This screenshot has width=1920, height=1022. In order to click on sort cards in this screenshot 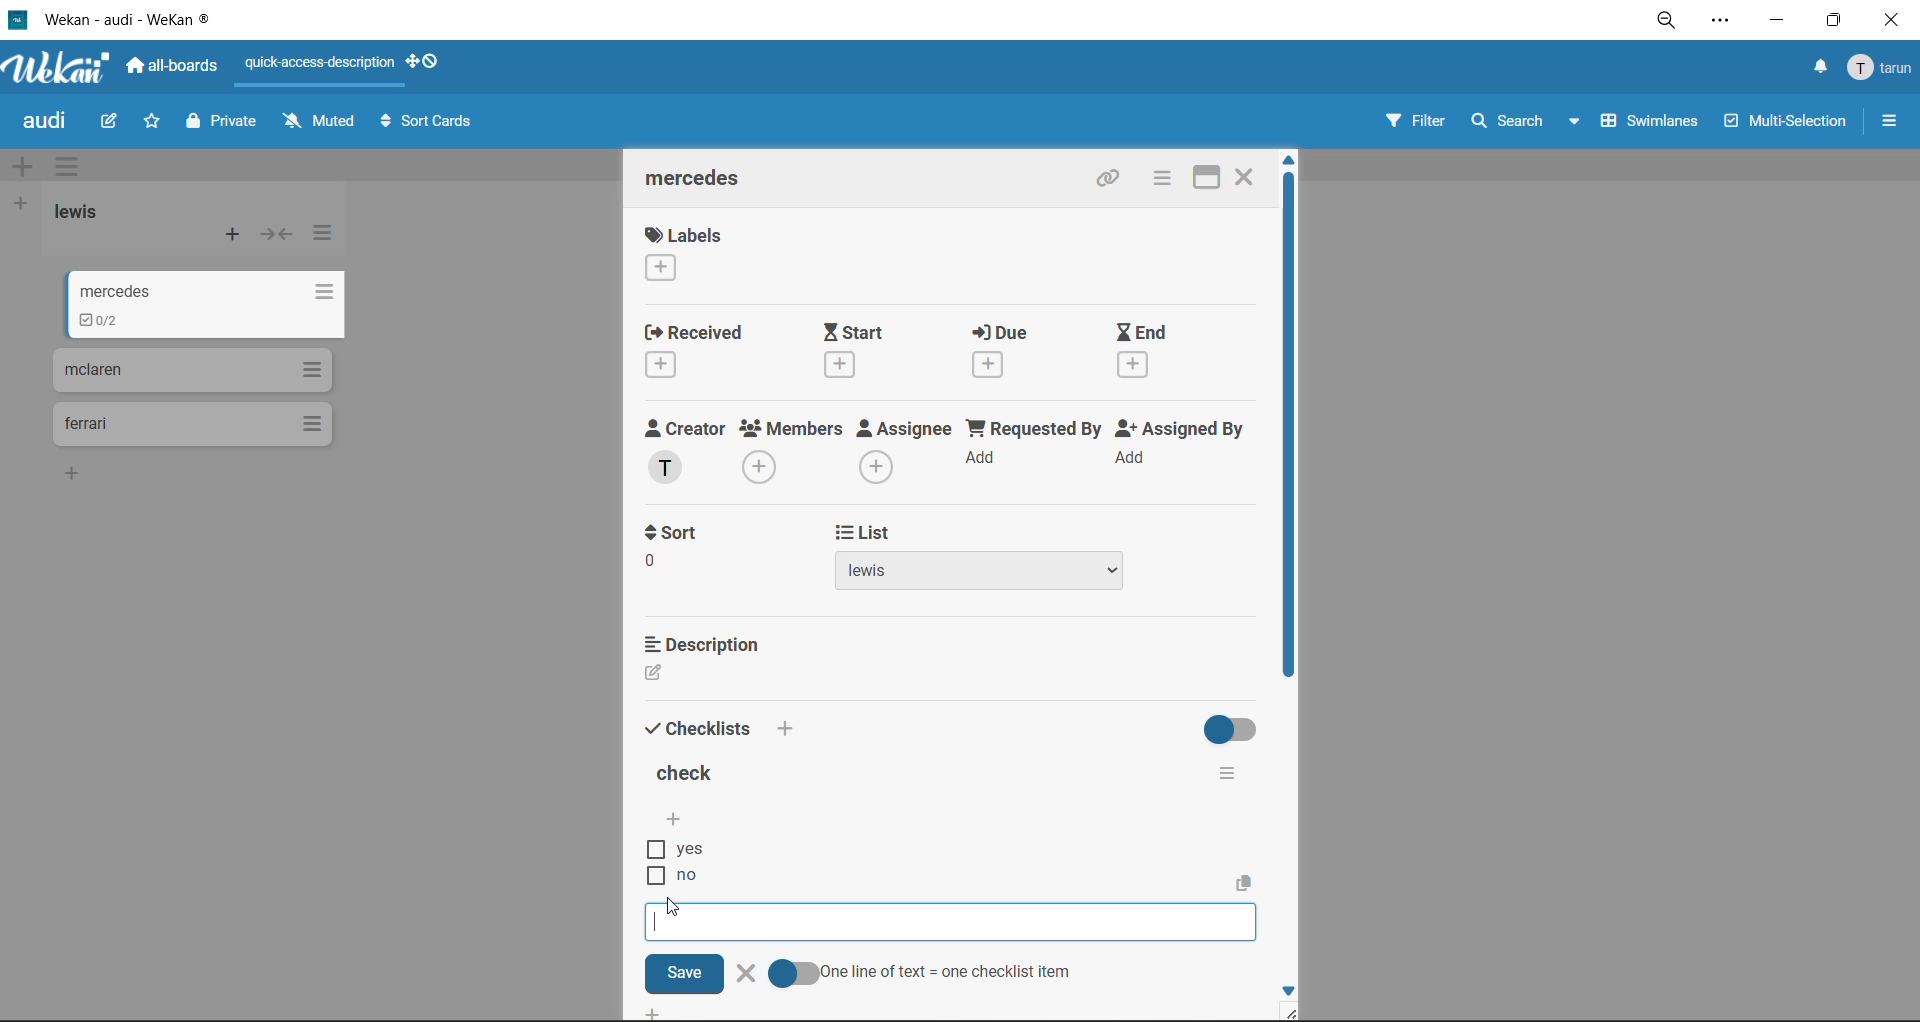, I will do `click(429, 122)`.